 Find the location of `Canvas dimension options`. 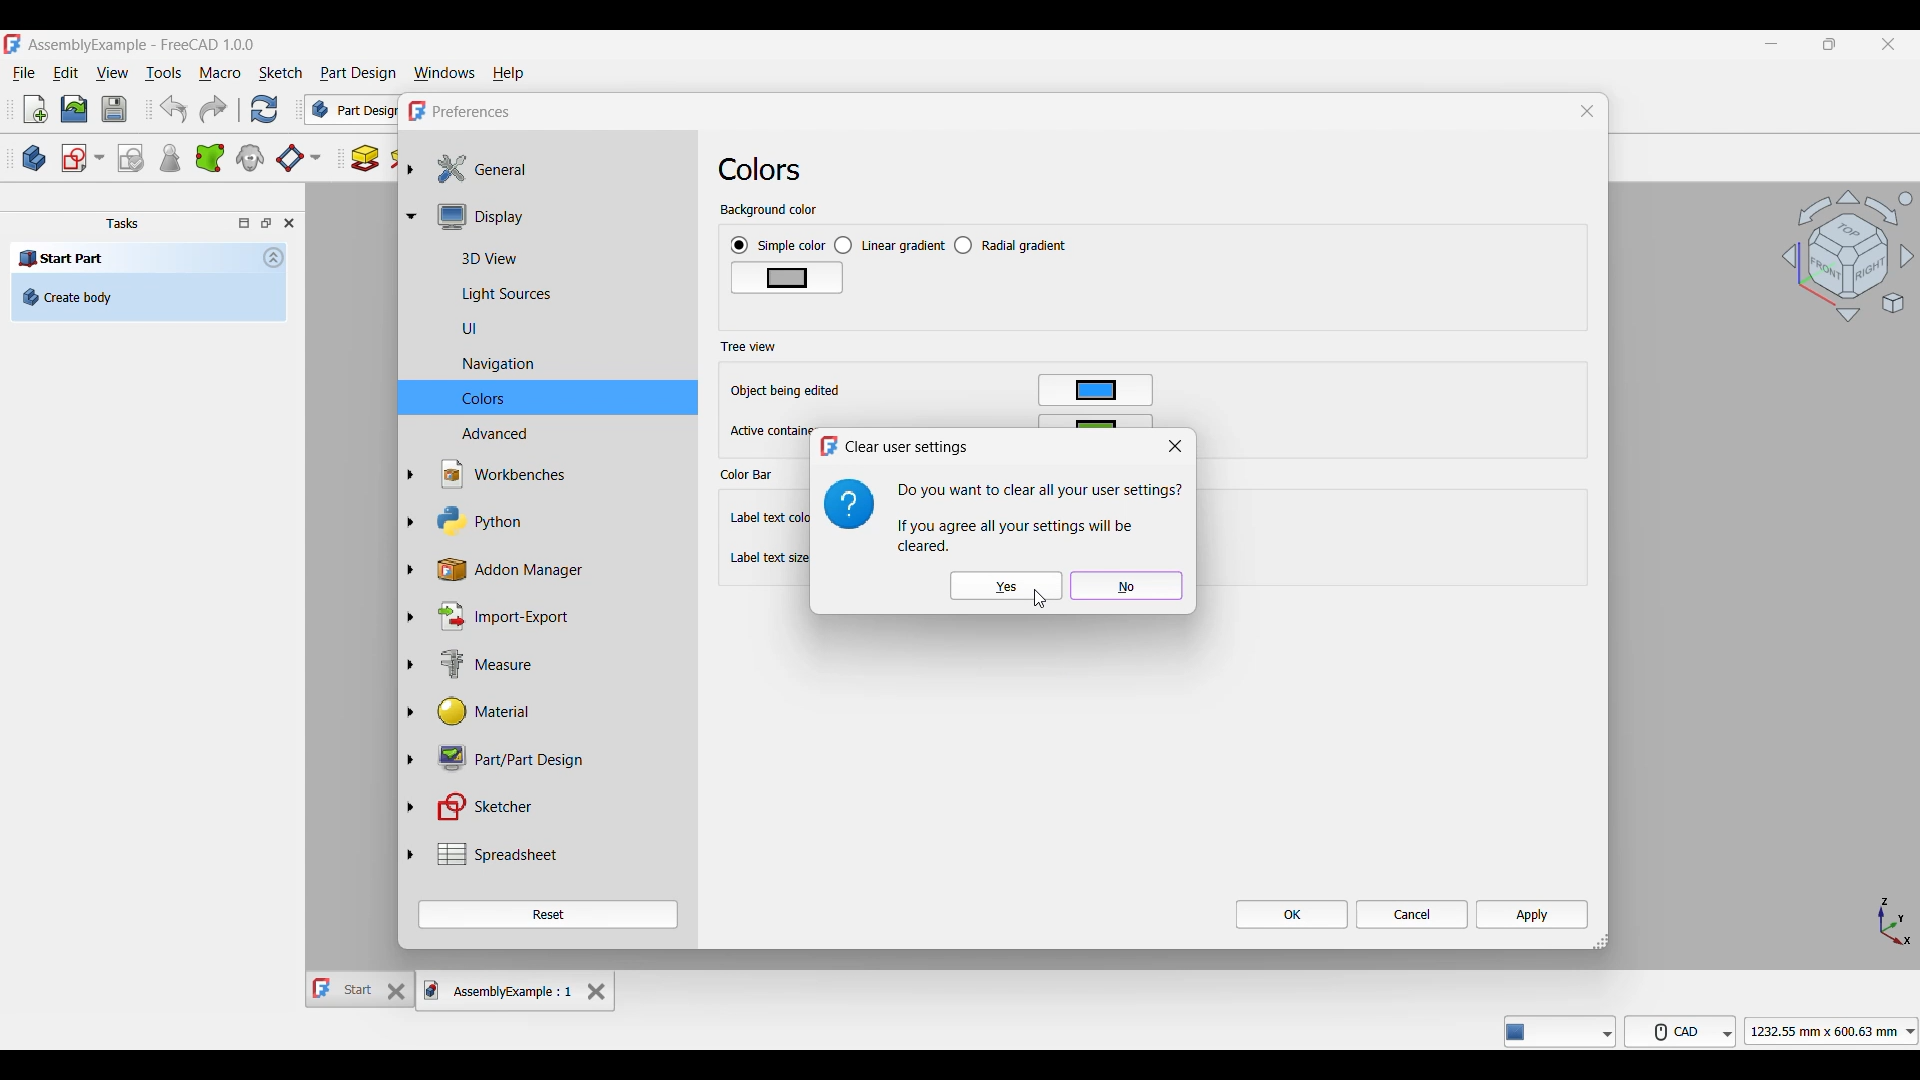

Canvas dimension options is located at coordinates (1831, 1031).